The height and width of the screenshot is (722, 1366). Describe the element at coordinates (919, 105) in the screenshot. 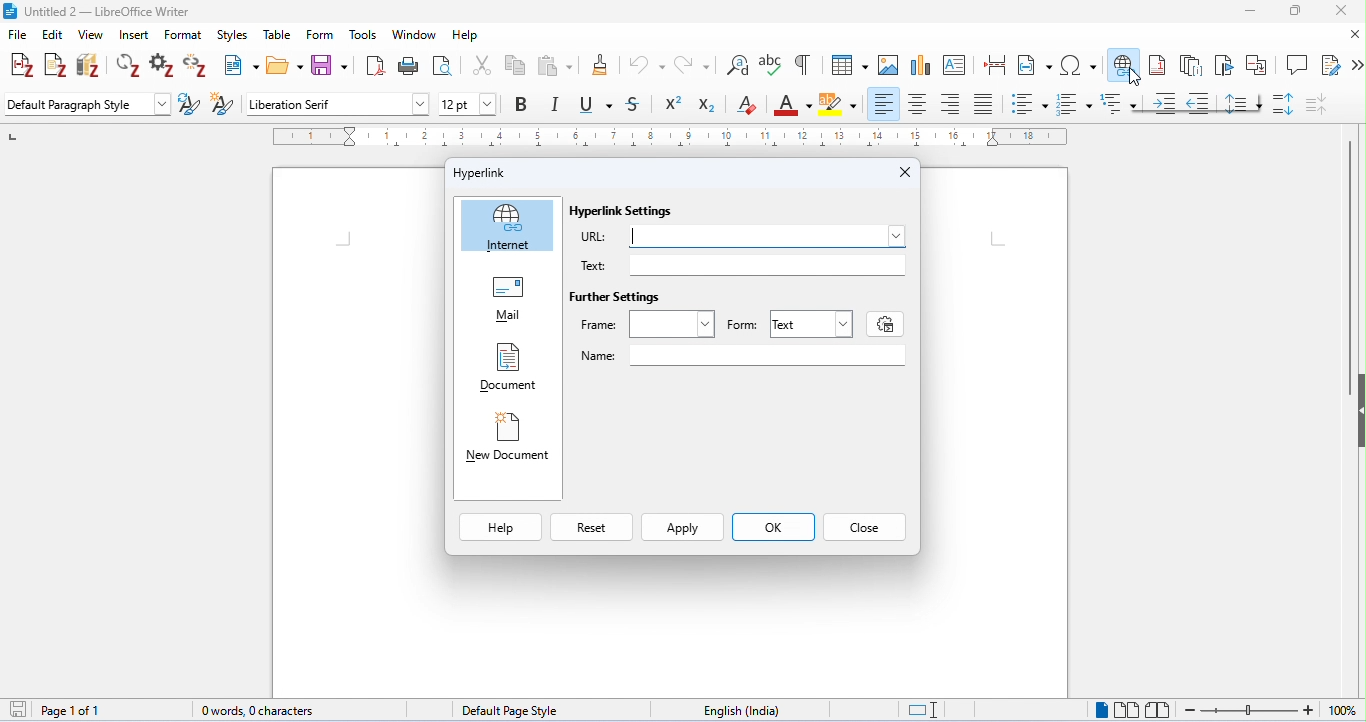

I see `align center` at that location.